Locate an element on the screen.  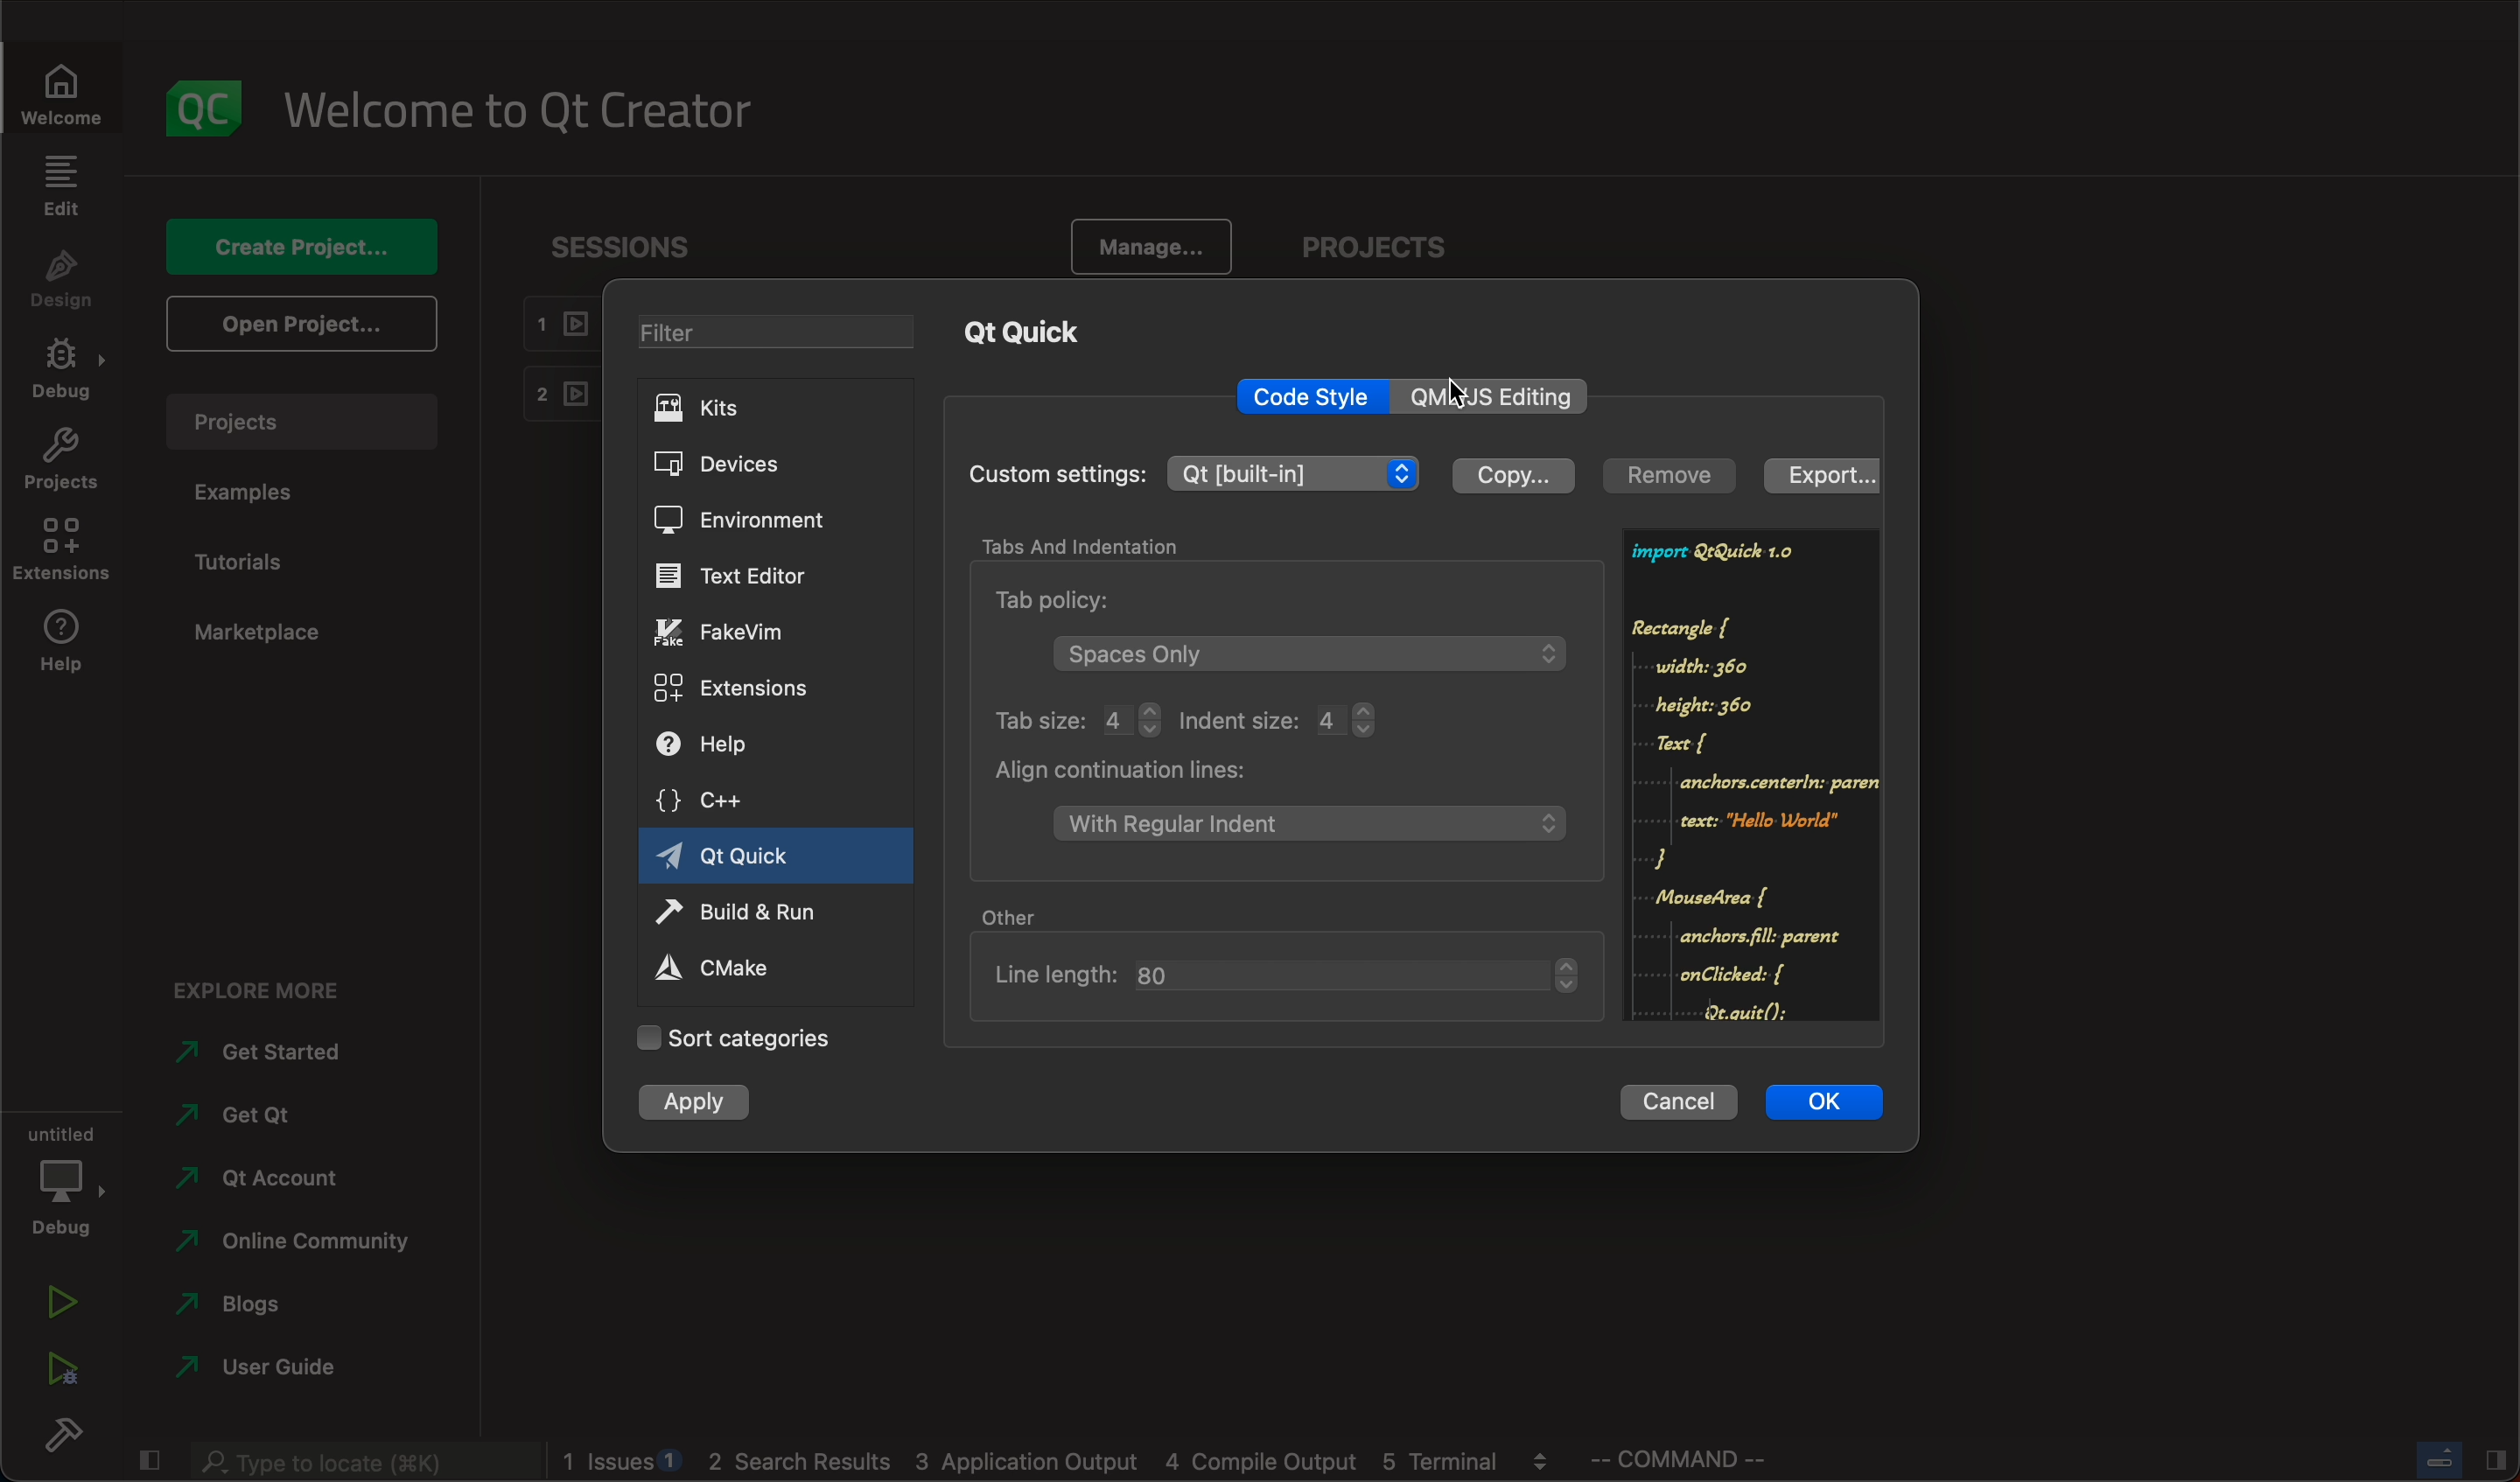
logo is located at coordinates (204, 112).